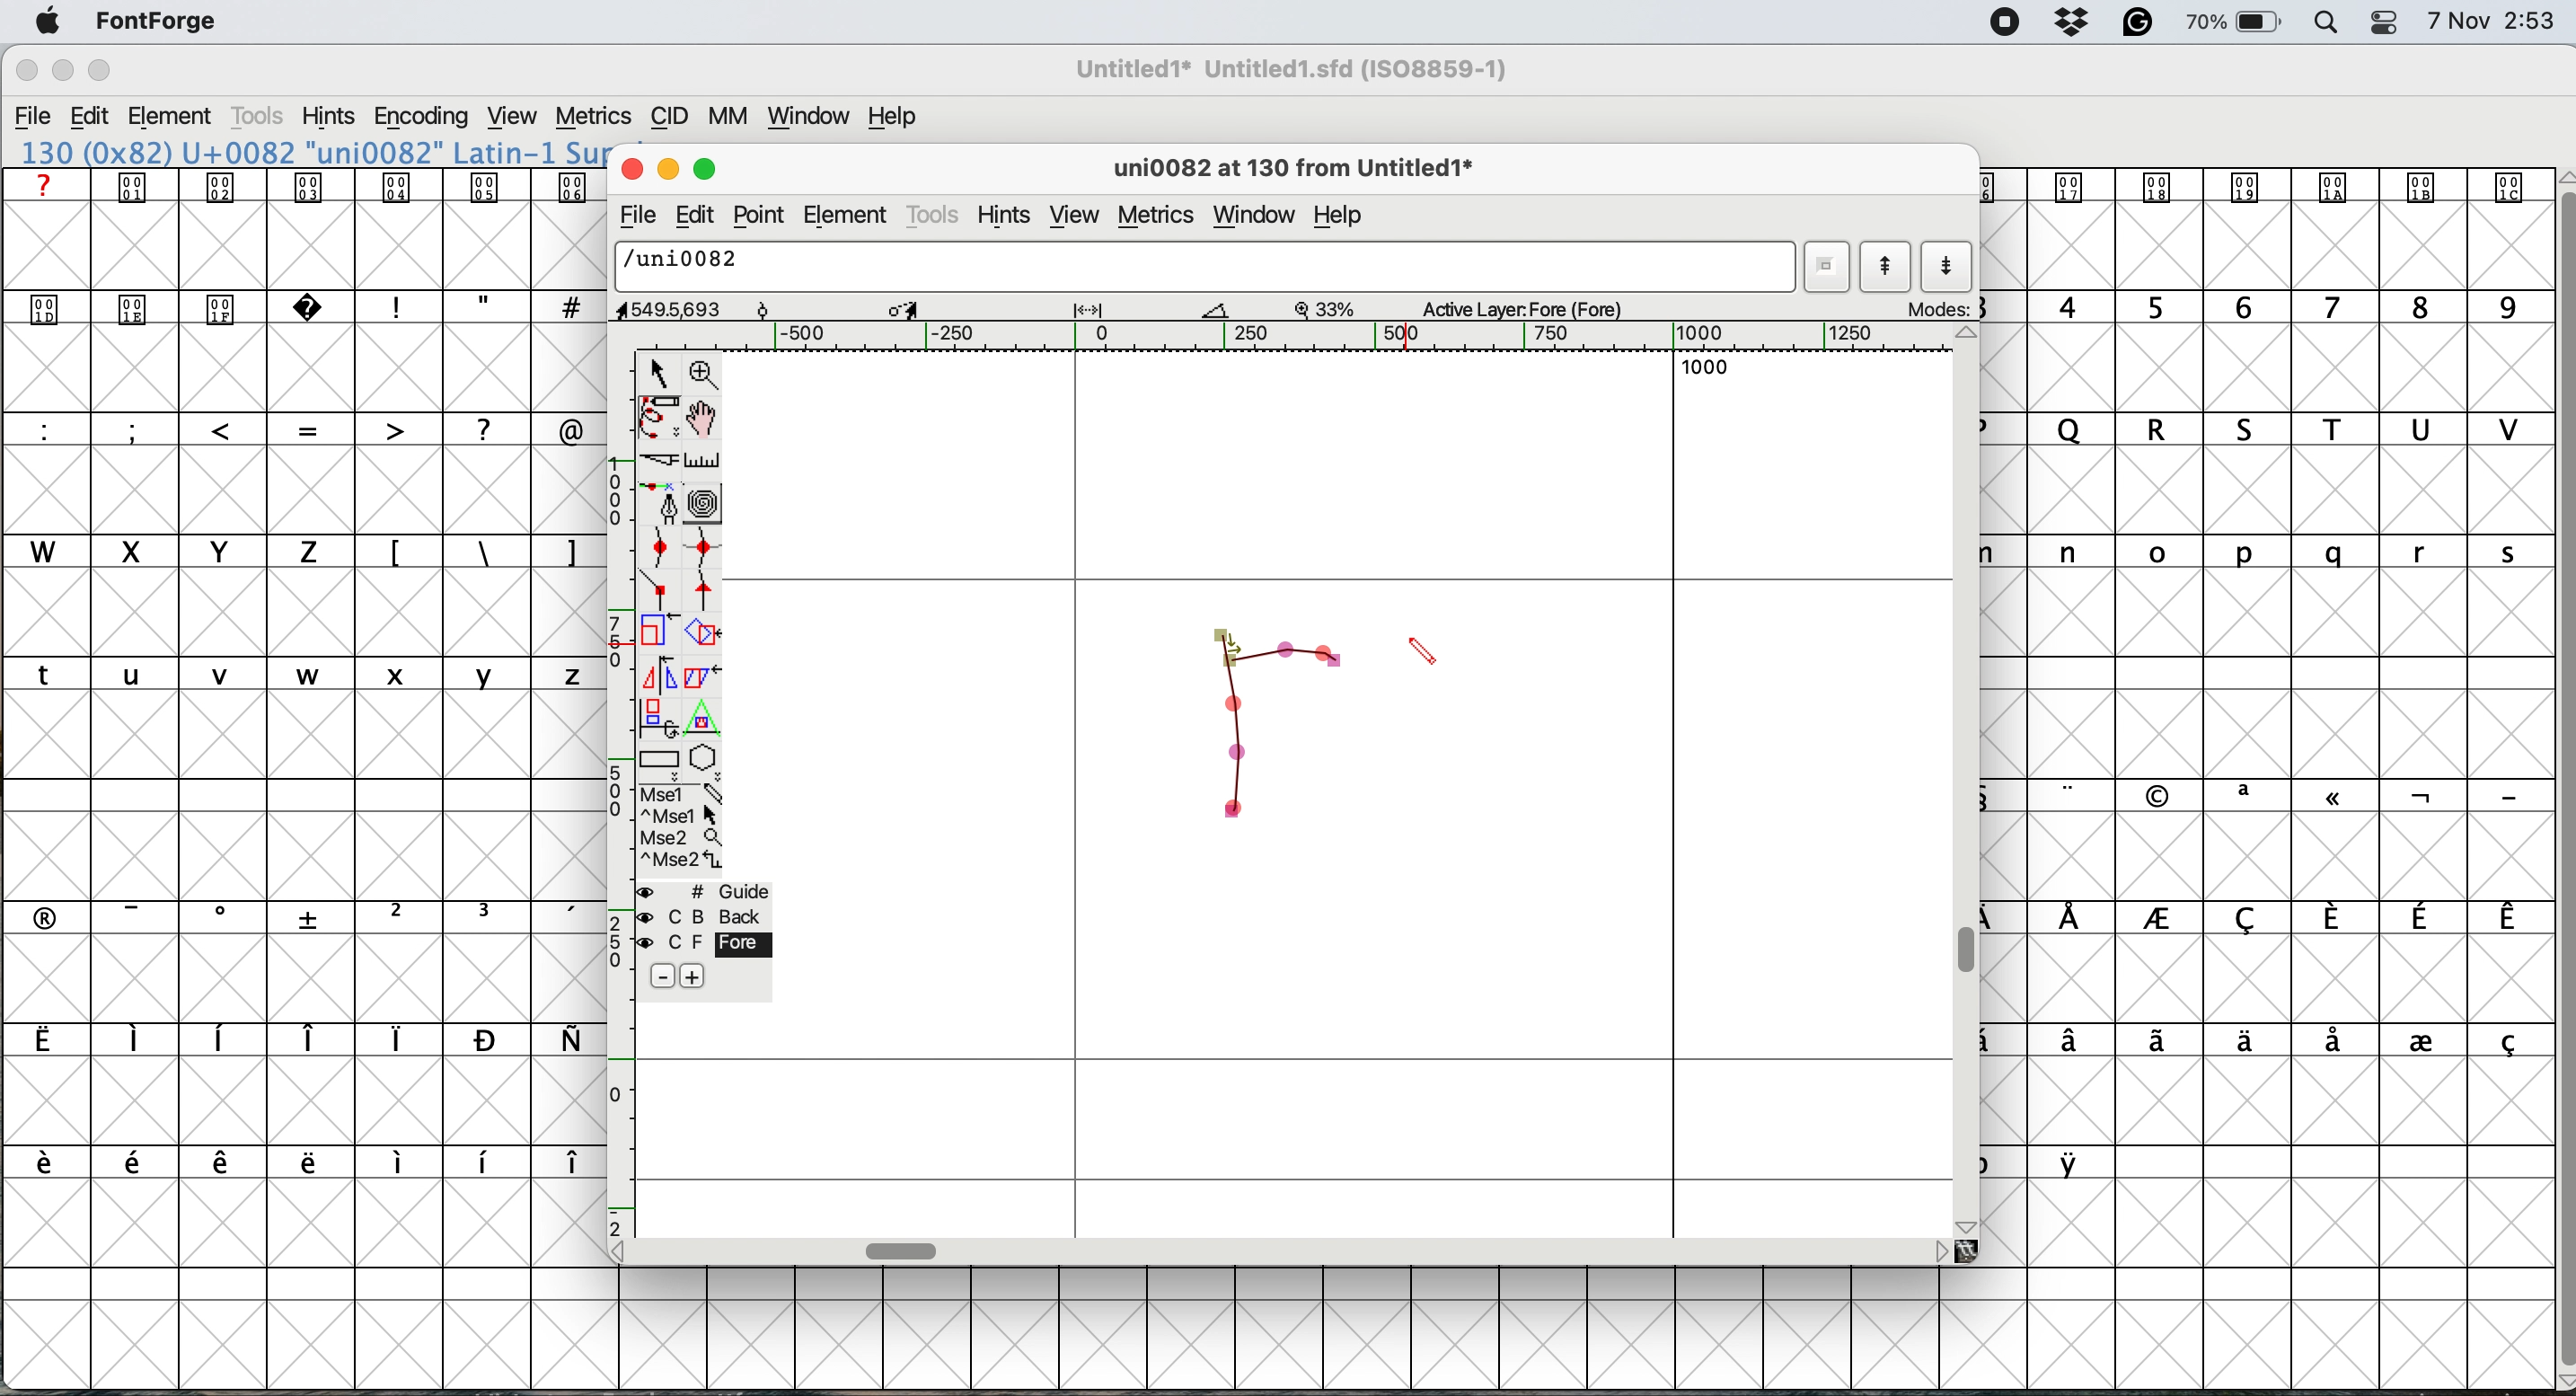 The width and height of the screenshot is (2576, 1396). What do you see at coordinates (2260, 309) in the screenshot?
I see `digits` at bounding box center [2260, 309].